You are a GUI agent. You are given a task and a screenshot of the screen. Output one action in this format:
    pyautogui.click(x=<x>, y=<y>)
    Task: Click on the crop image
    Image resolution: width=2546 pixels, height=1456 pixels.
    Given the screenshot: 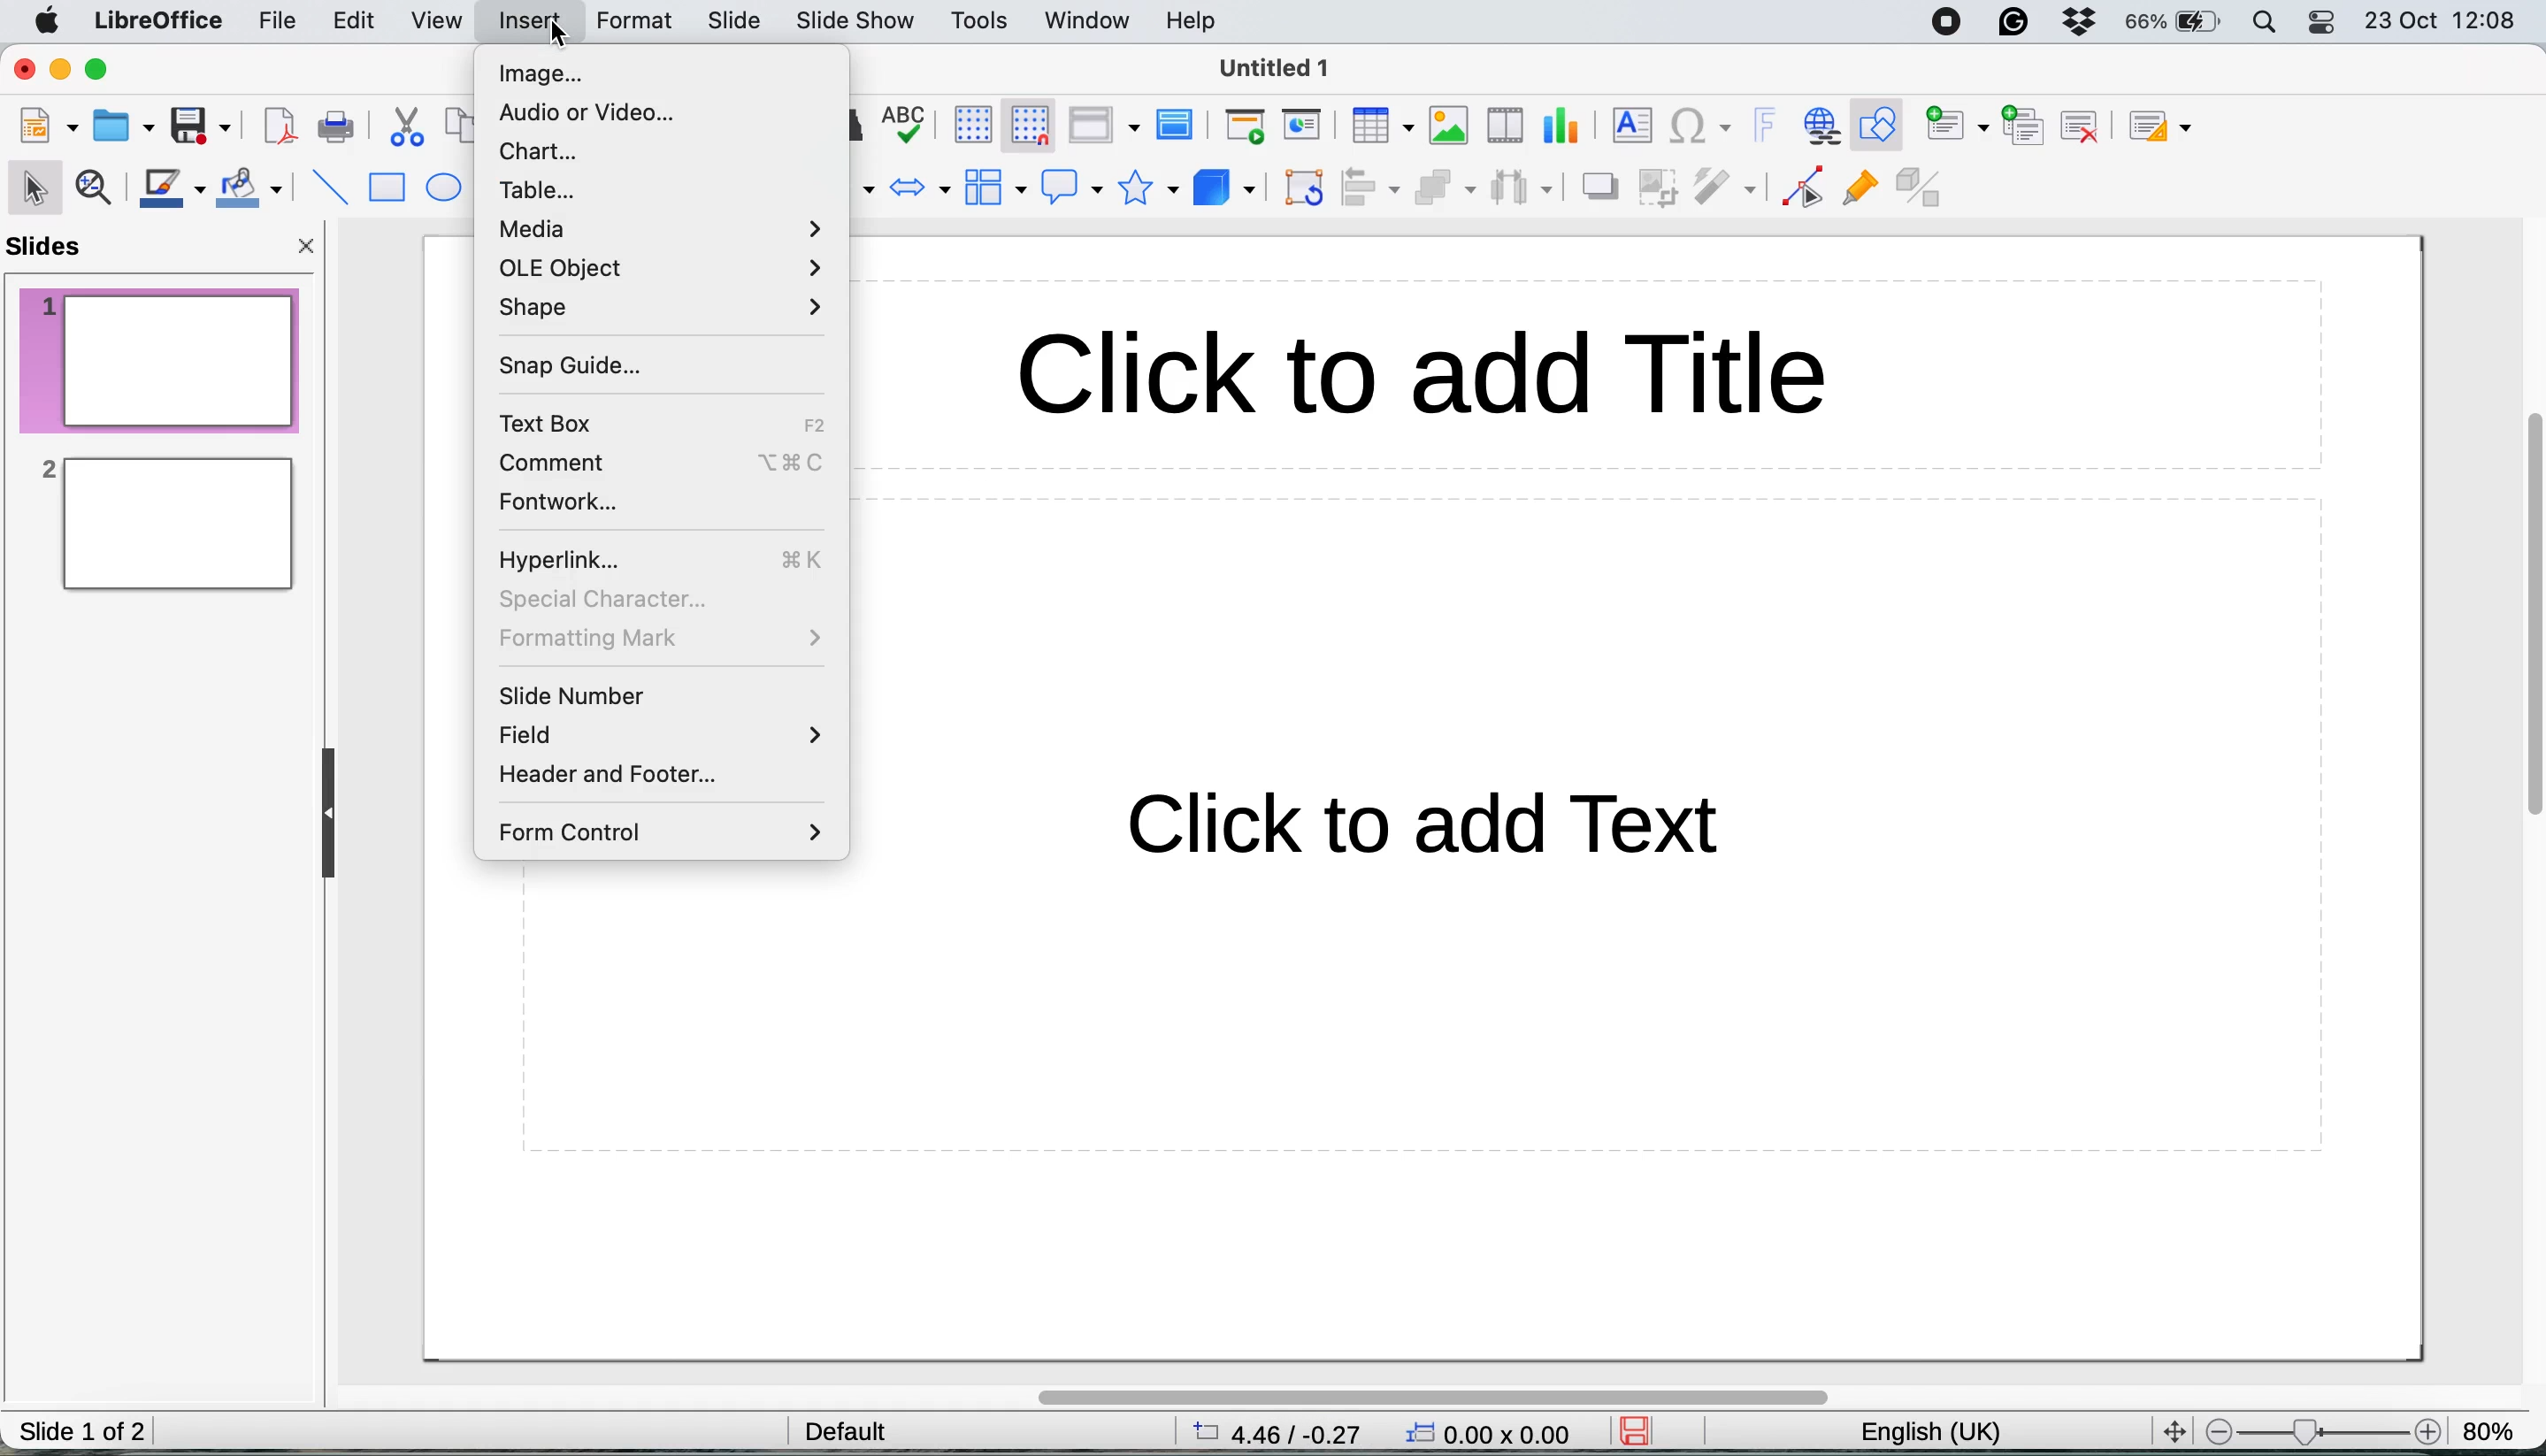 What is the action you would take?
    pyautogui.click(x=1662, y=186)
    